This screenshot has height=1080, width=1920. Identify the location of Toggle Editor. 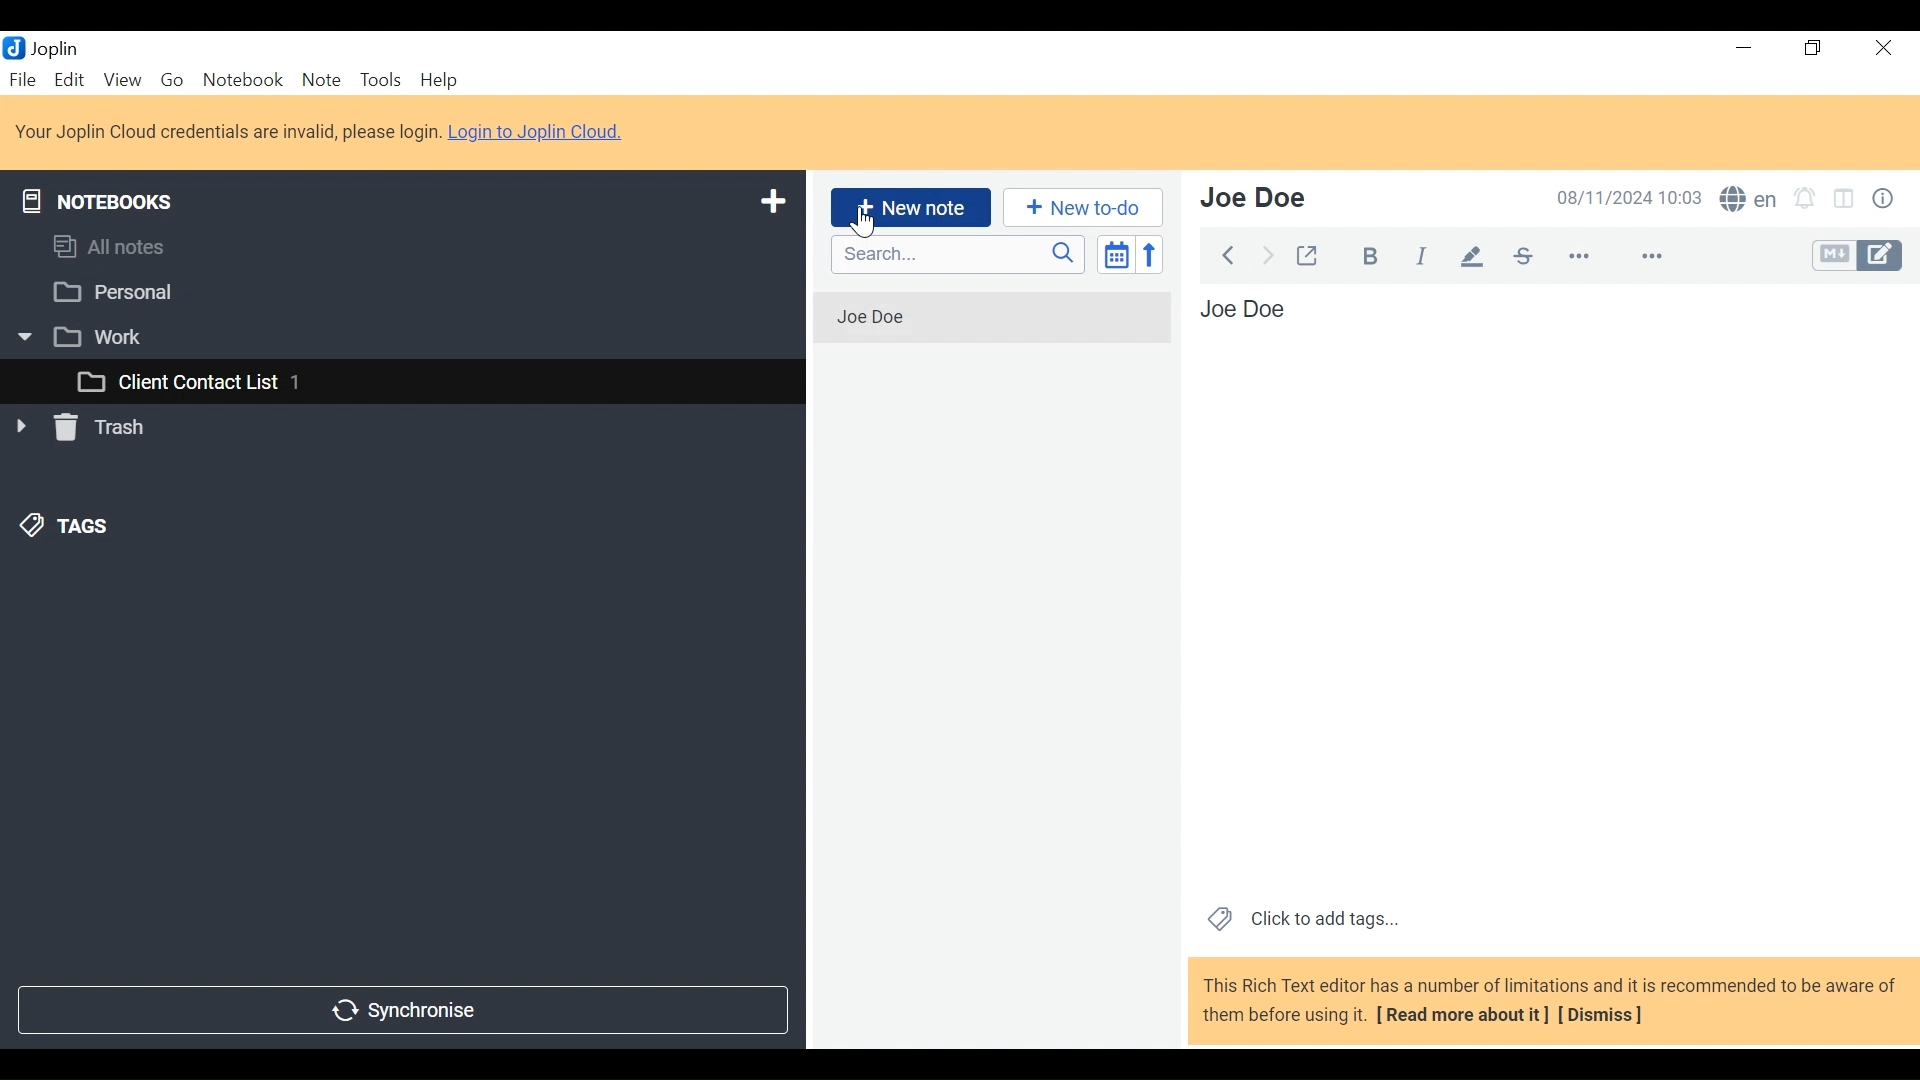
(1858, 254).